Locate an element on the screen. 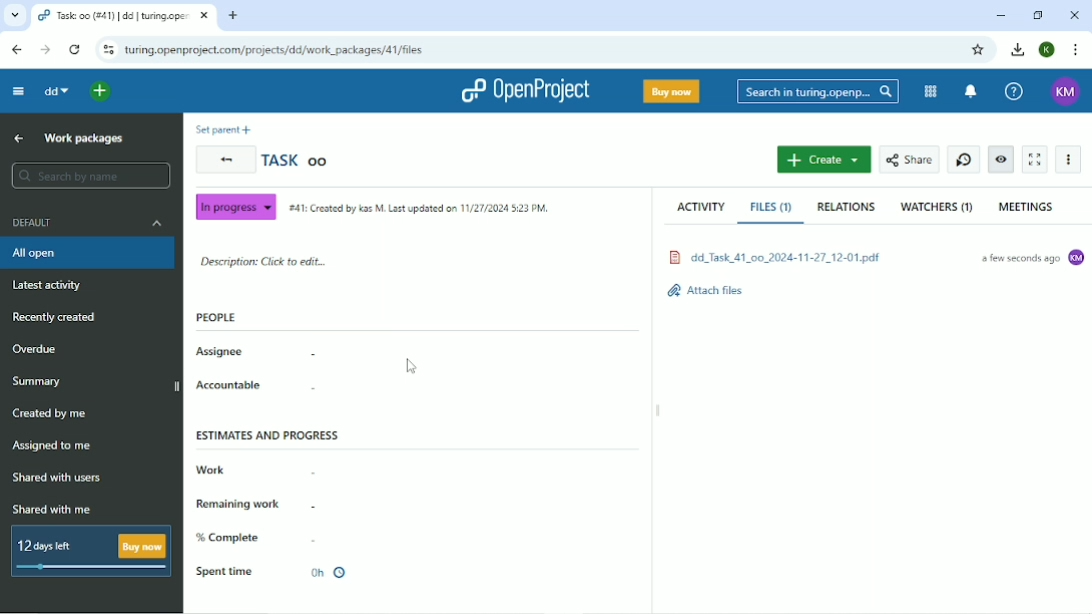  Work packages is located at coordinates (84, 139).